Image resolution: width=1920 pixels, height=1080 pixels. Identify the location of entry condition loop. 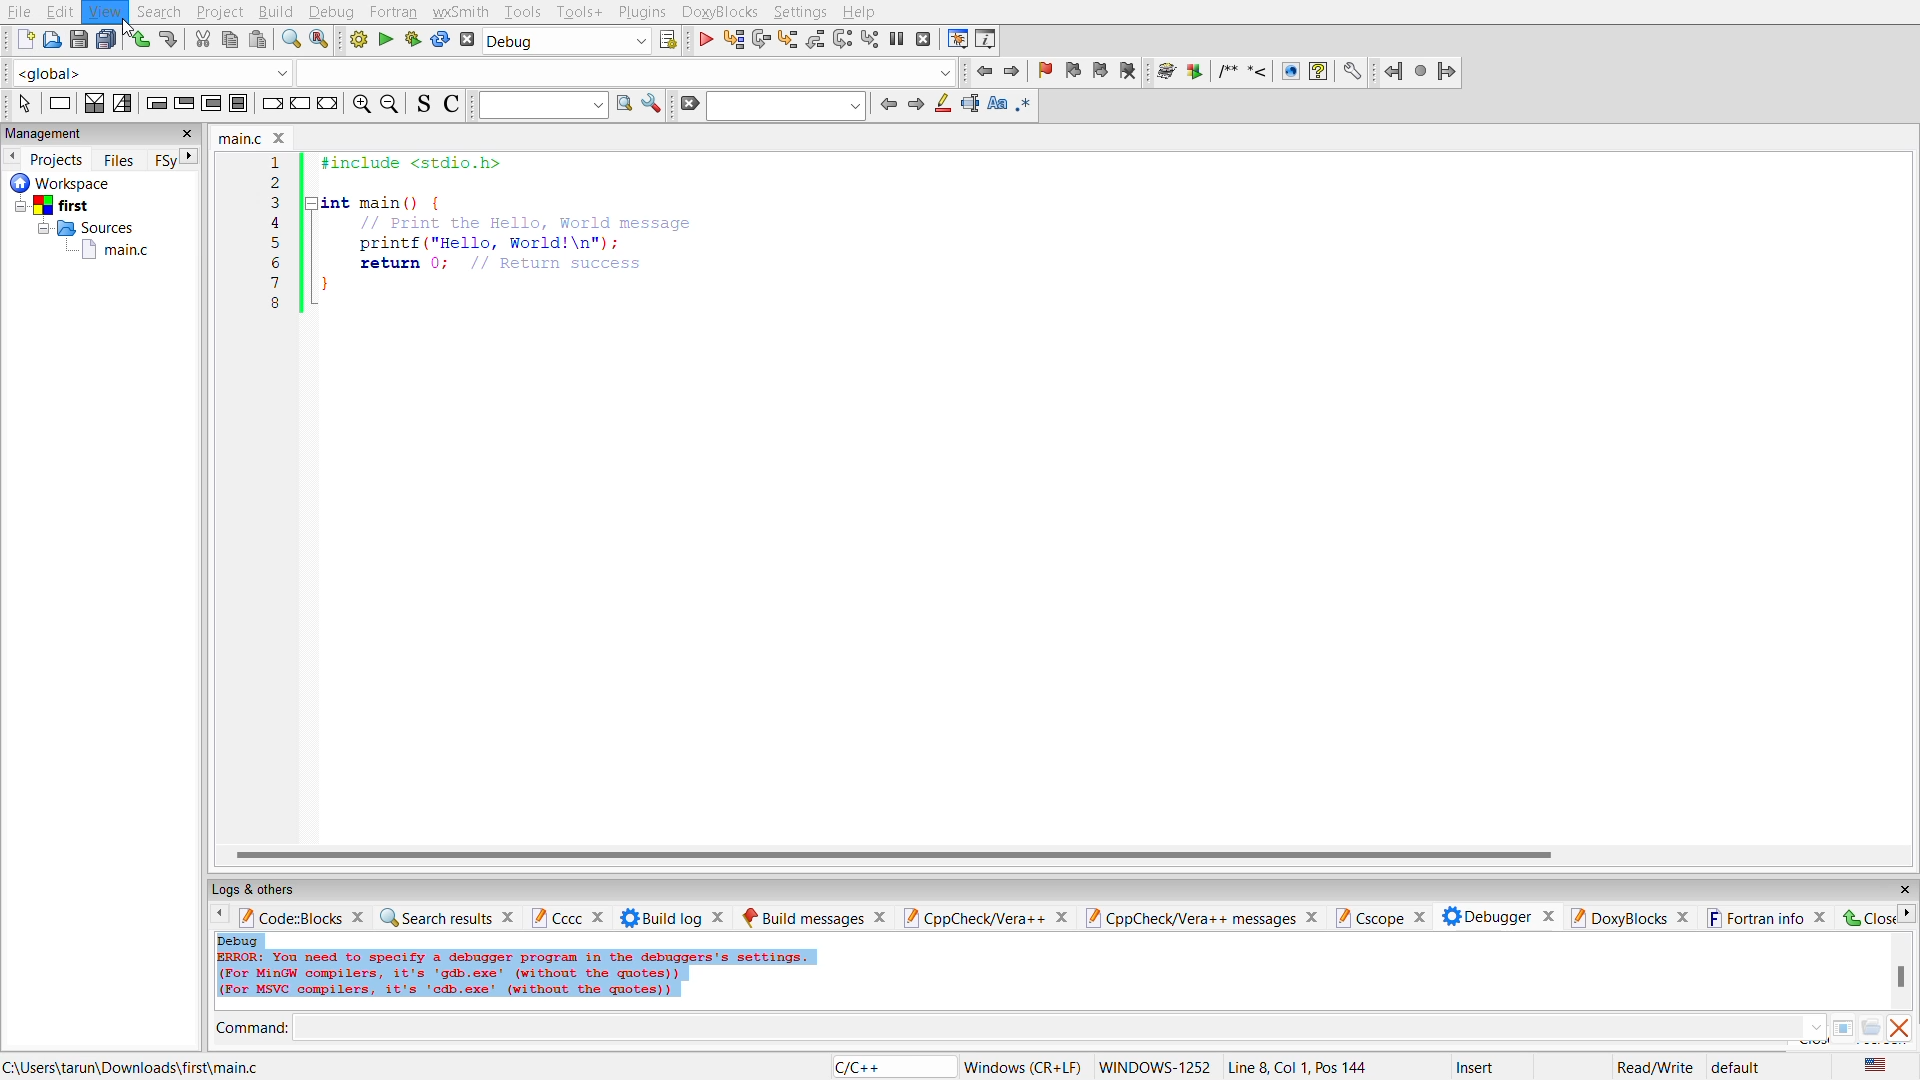
(154, 103).